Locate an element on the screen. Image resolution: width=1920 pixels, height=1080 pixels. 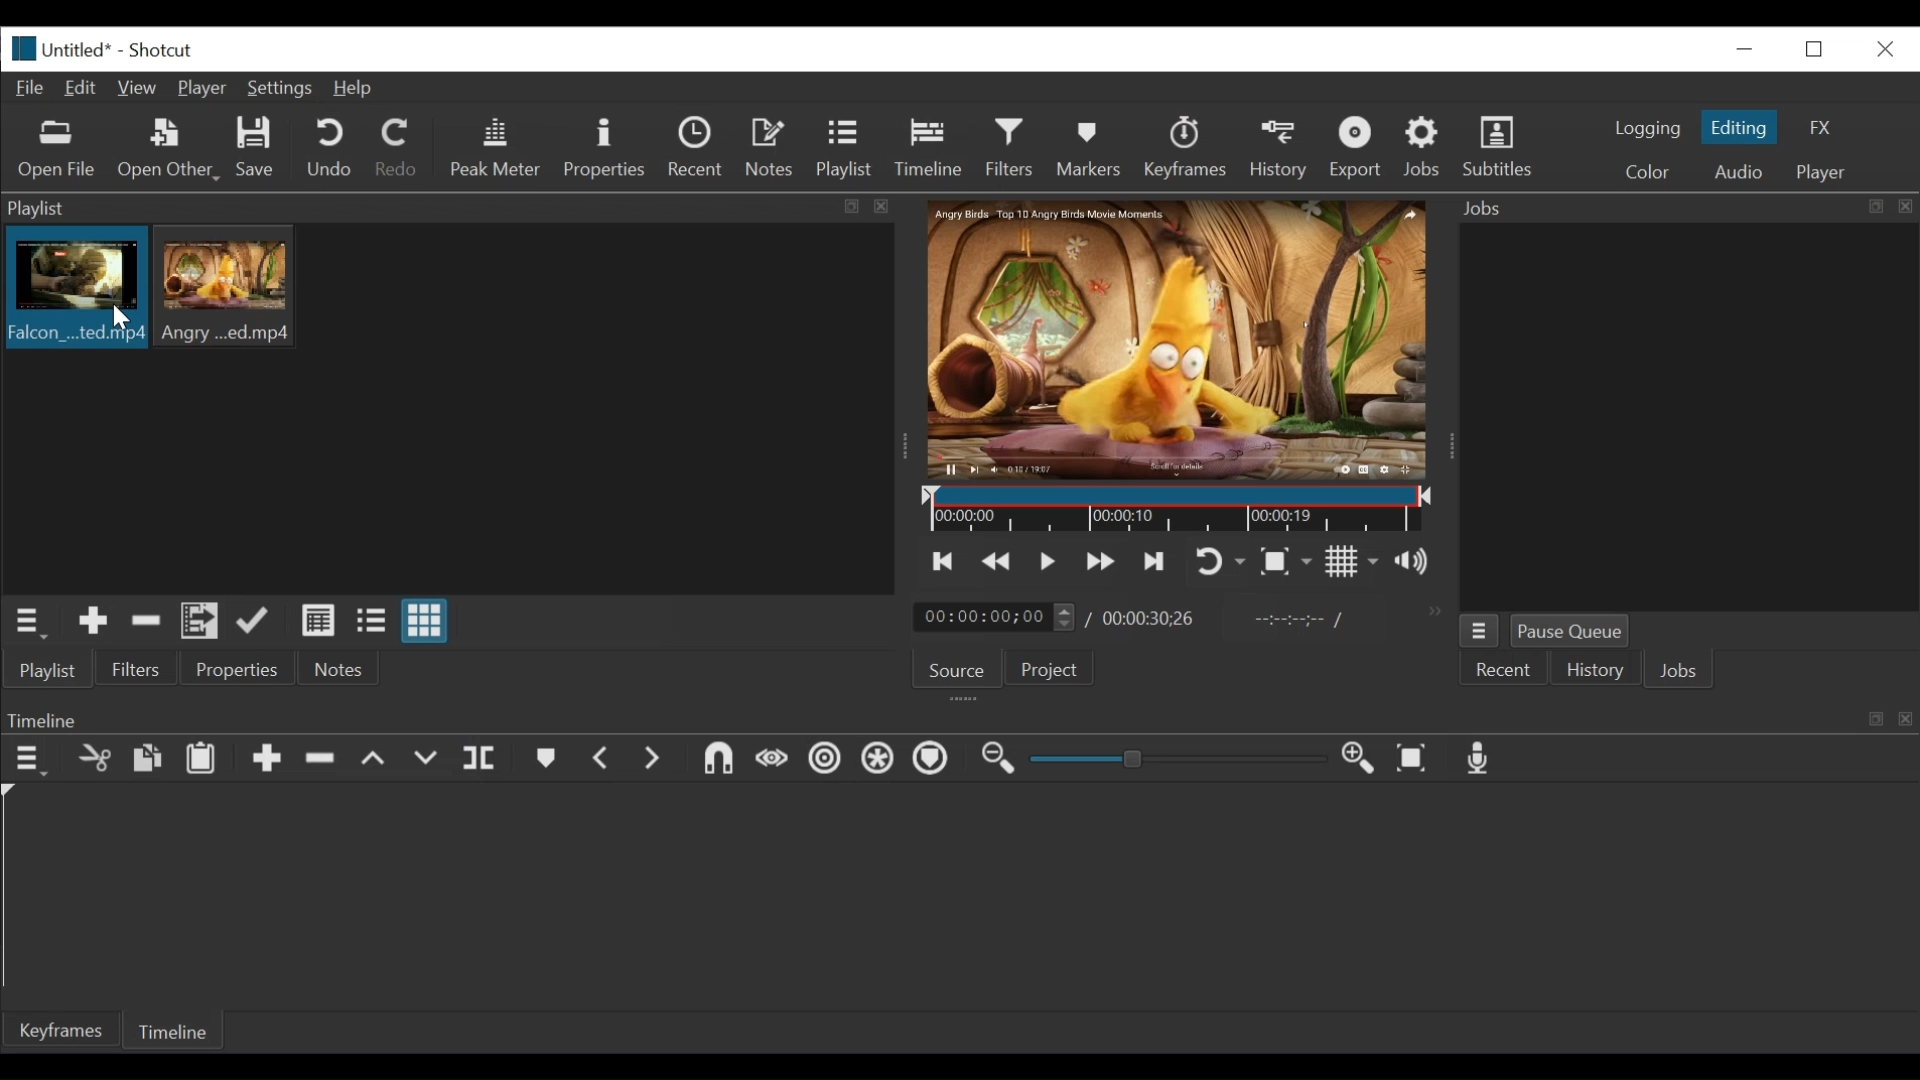
Undo is located at coordinates (332, 149).